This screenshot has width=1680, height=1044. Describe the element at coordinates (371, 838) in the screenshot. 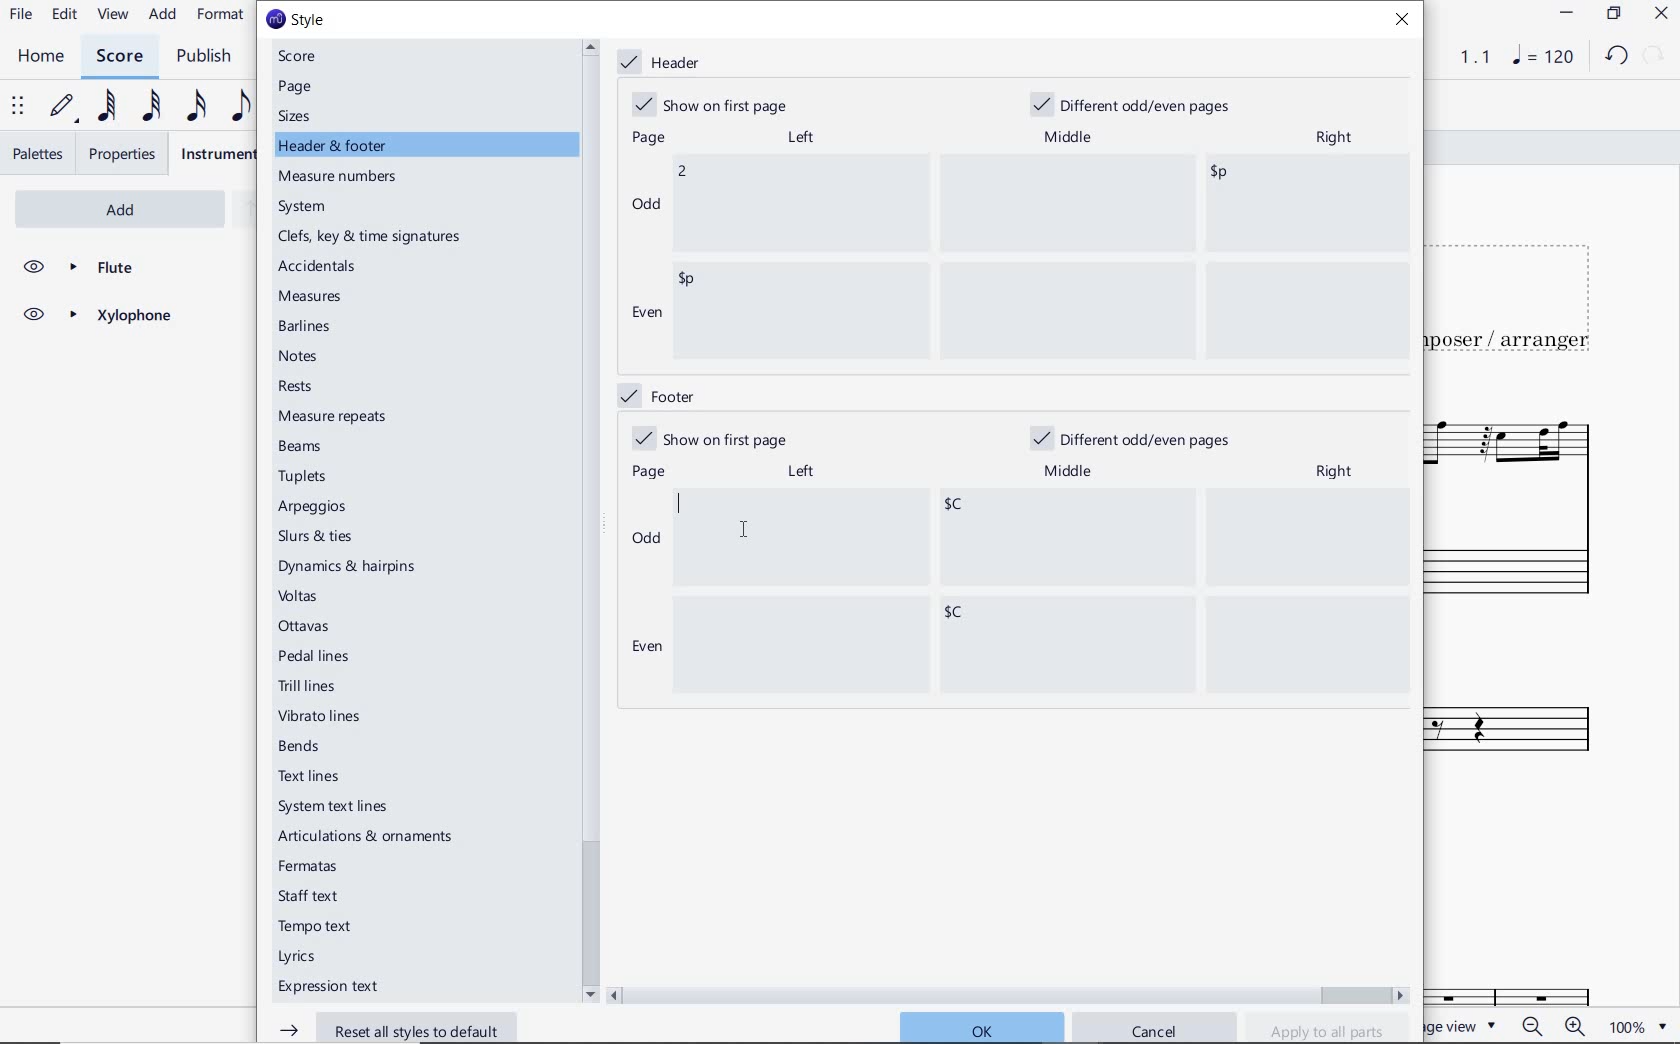

I see `articulations & ornaments` at that location.